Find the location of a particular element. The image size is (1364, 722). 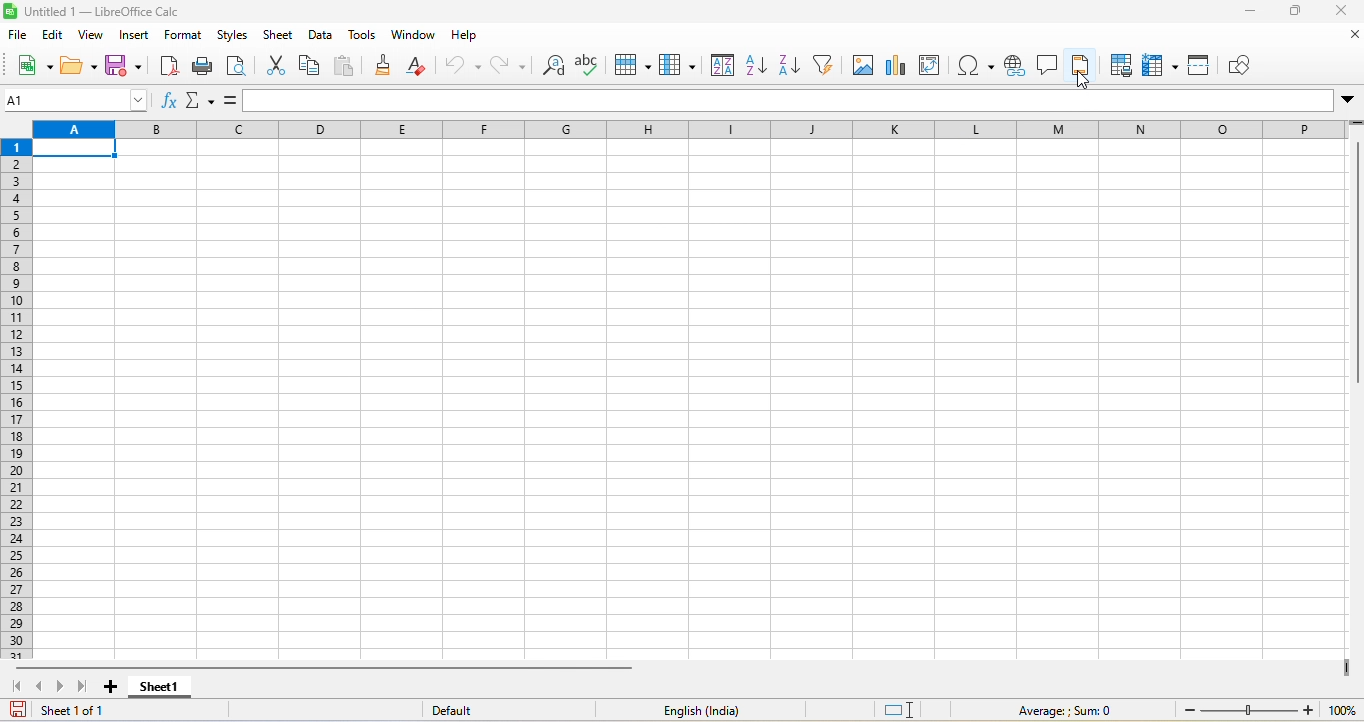

spelling is located at coordinates (590, 64).